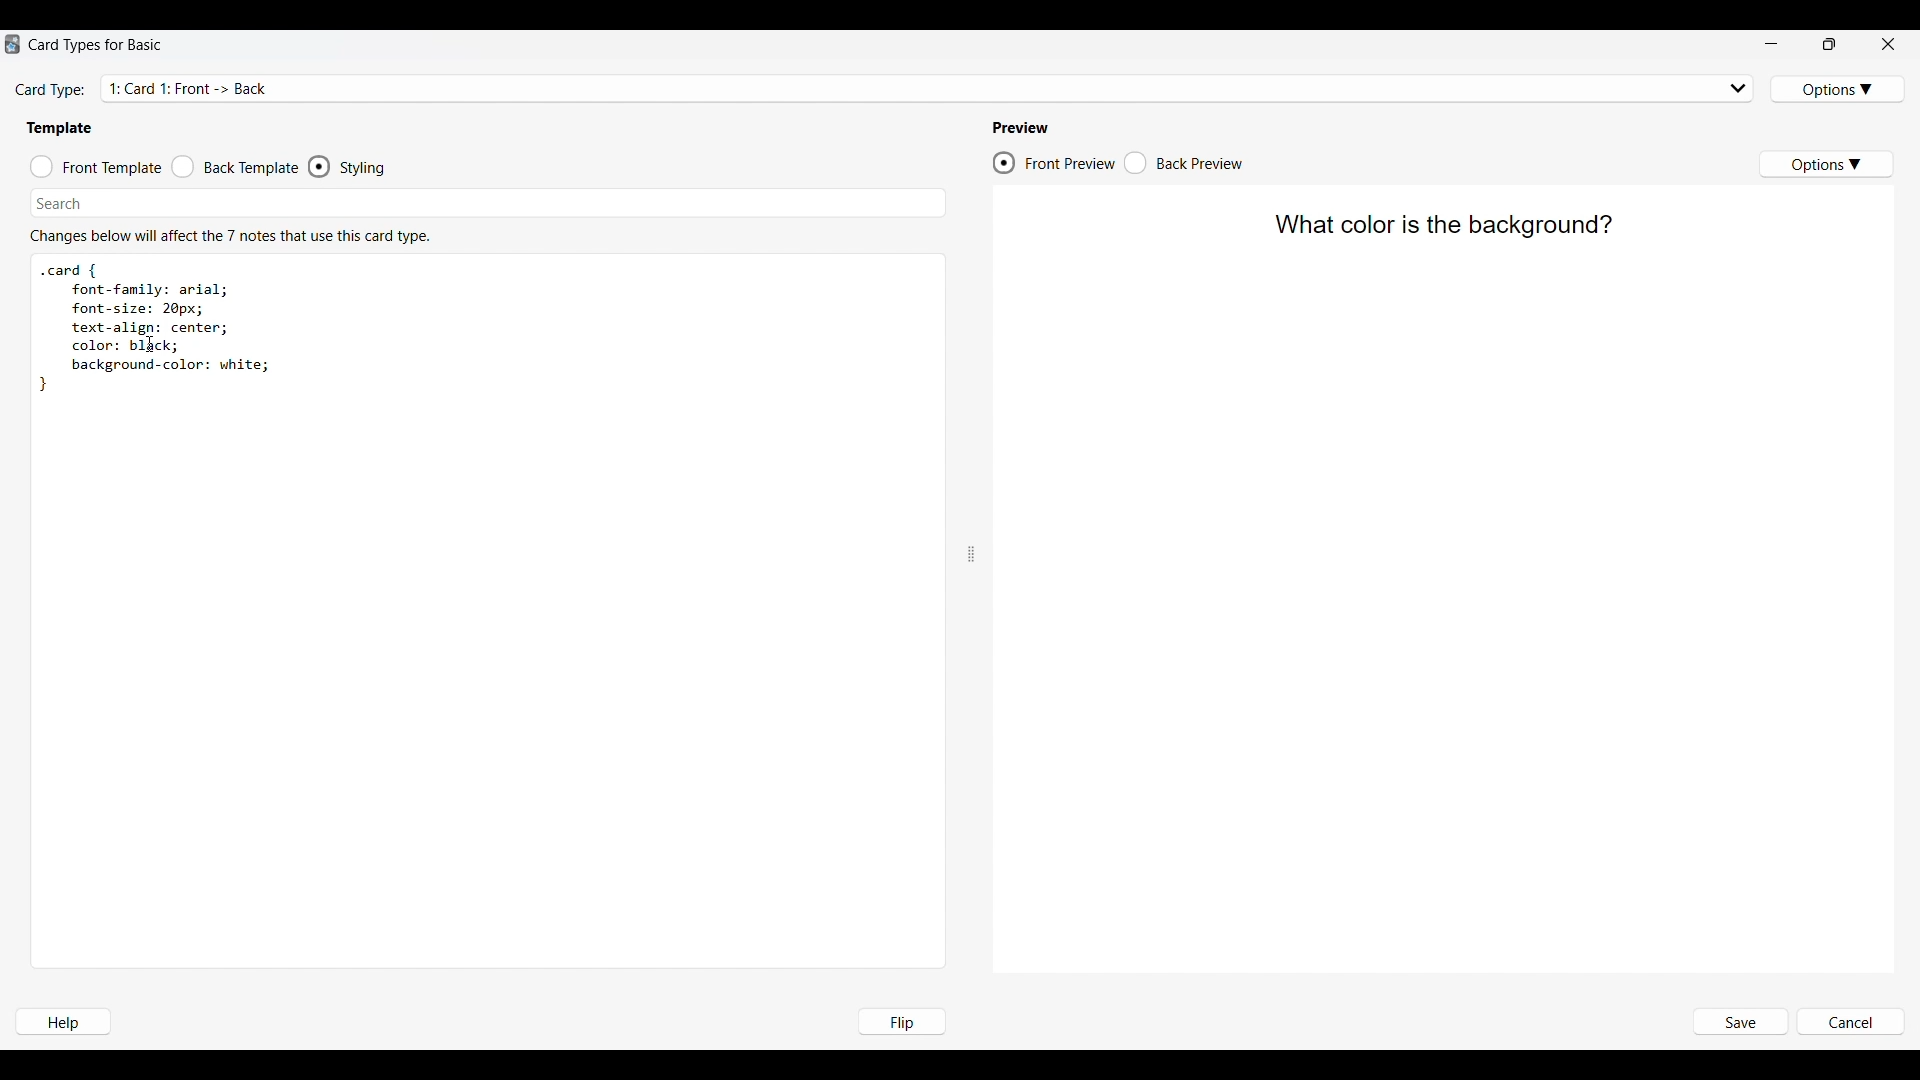 Image resolution: width=1920 pixels, height=1080 pixels. I want to click on Cursor, so click(151, 344).